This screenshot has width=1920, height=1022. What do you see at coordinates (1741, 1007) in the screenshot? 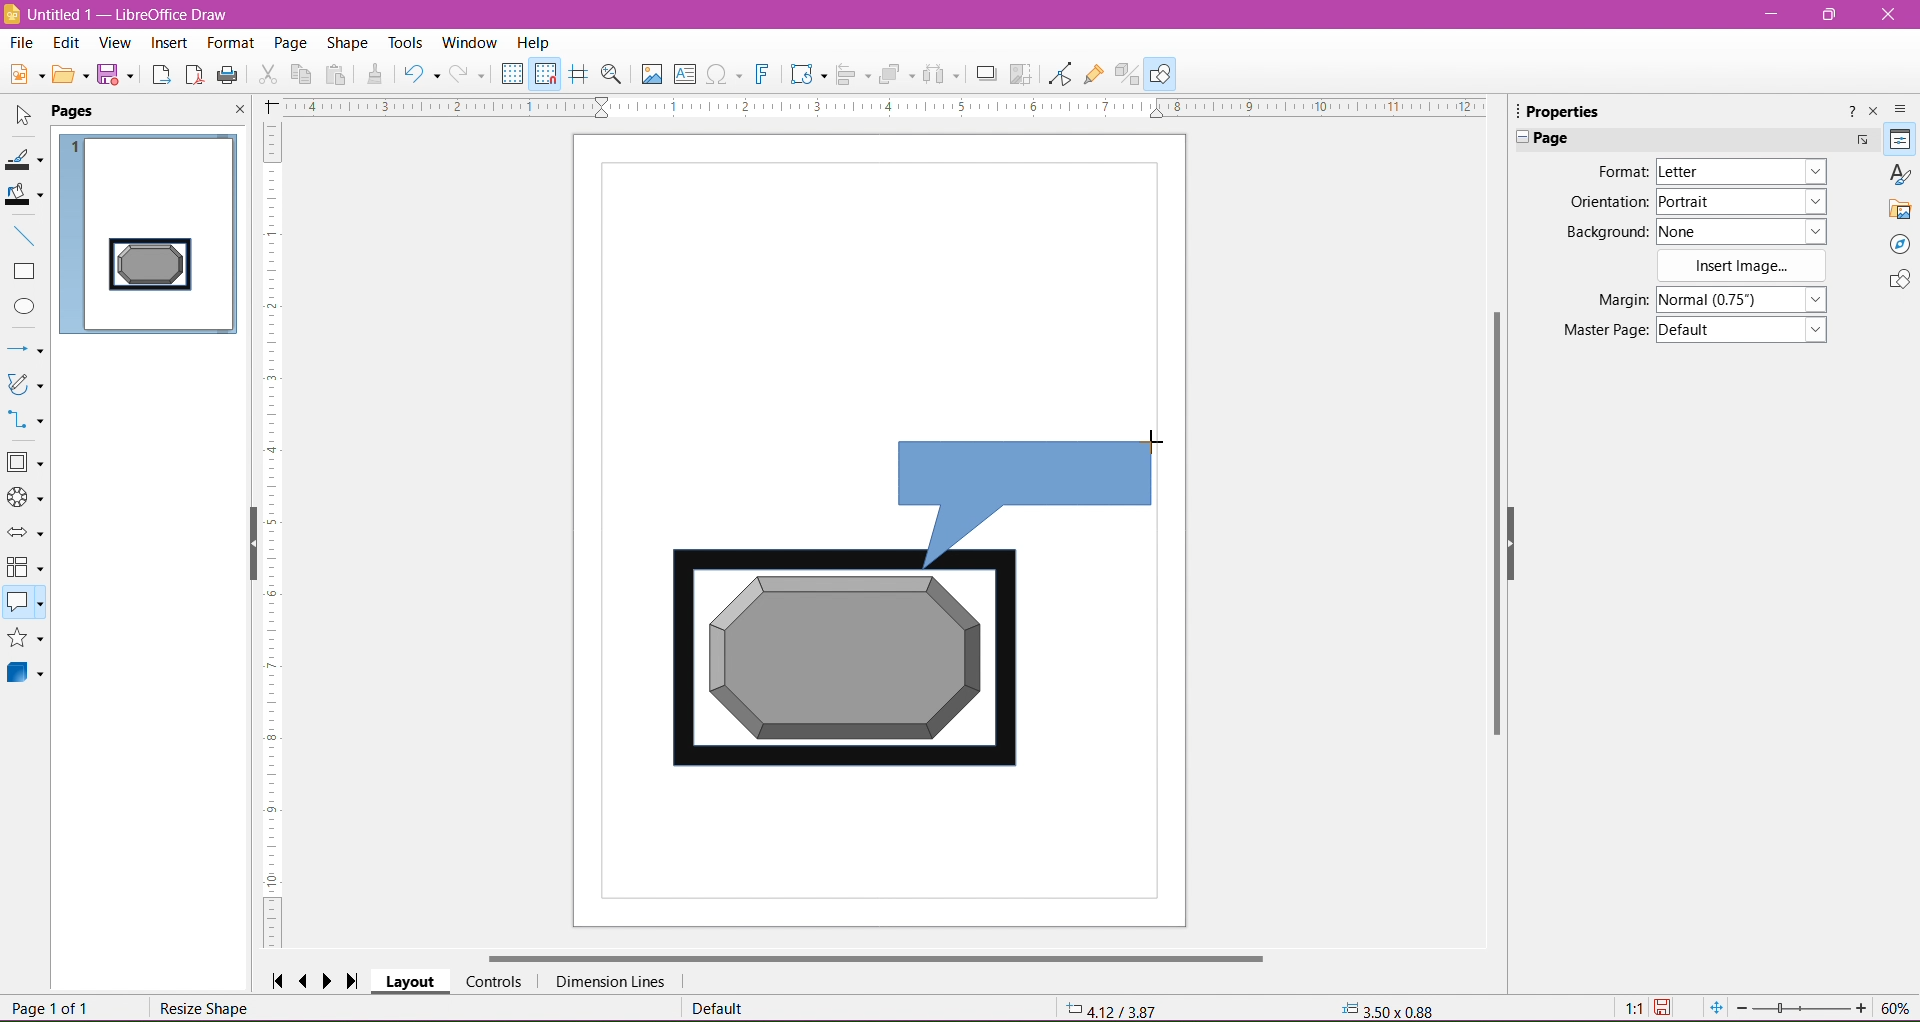
I see `Zoom Out` at bounding box center [1741, 1007].